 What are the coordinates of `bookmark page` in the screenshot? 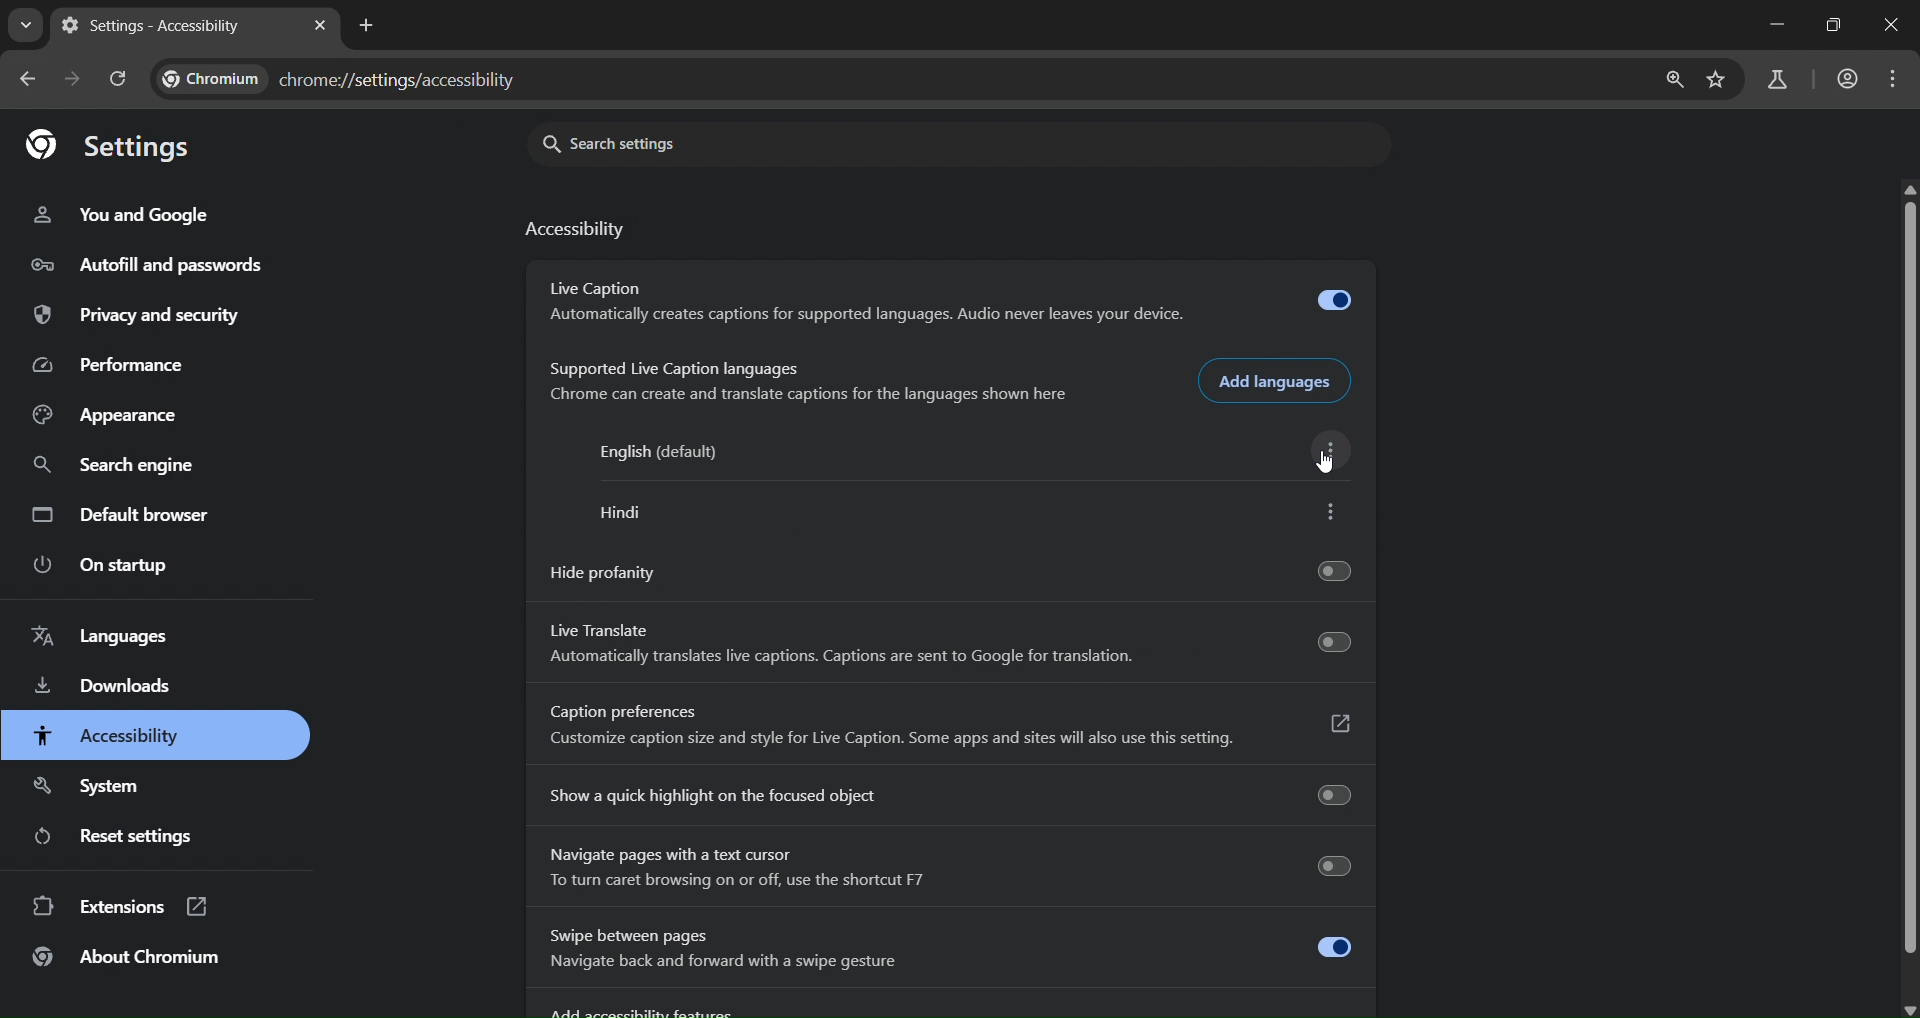 It's located at (1717, 79).